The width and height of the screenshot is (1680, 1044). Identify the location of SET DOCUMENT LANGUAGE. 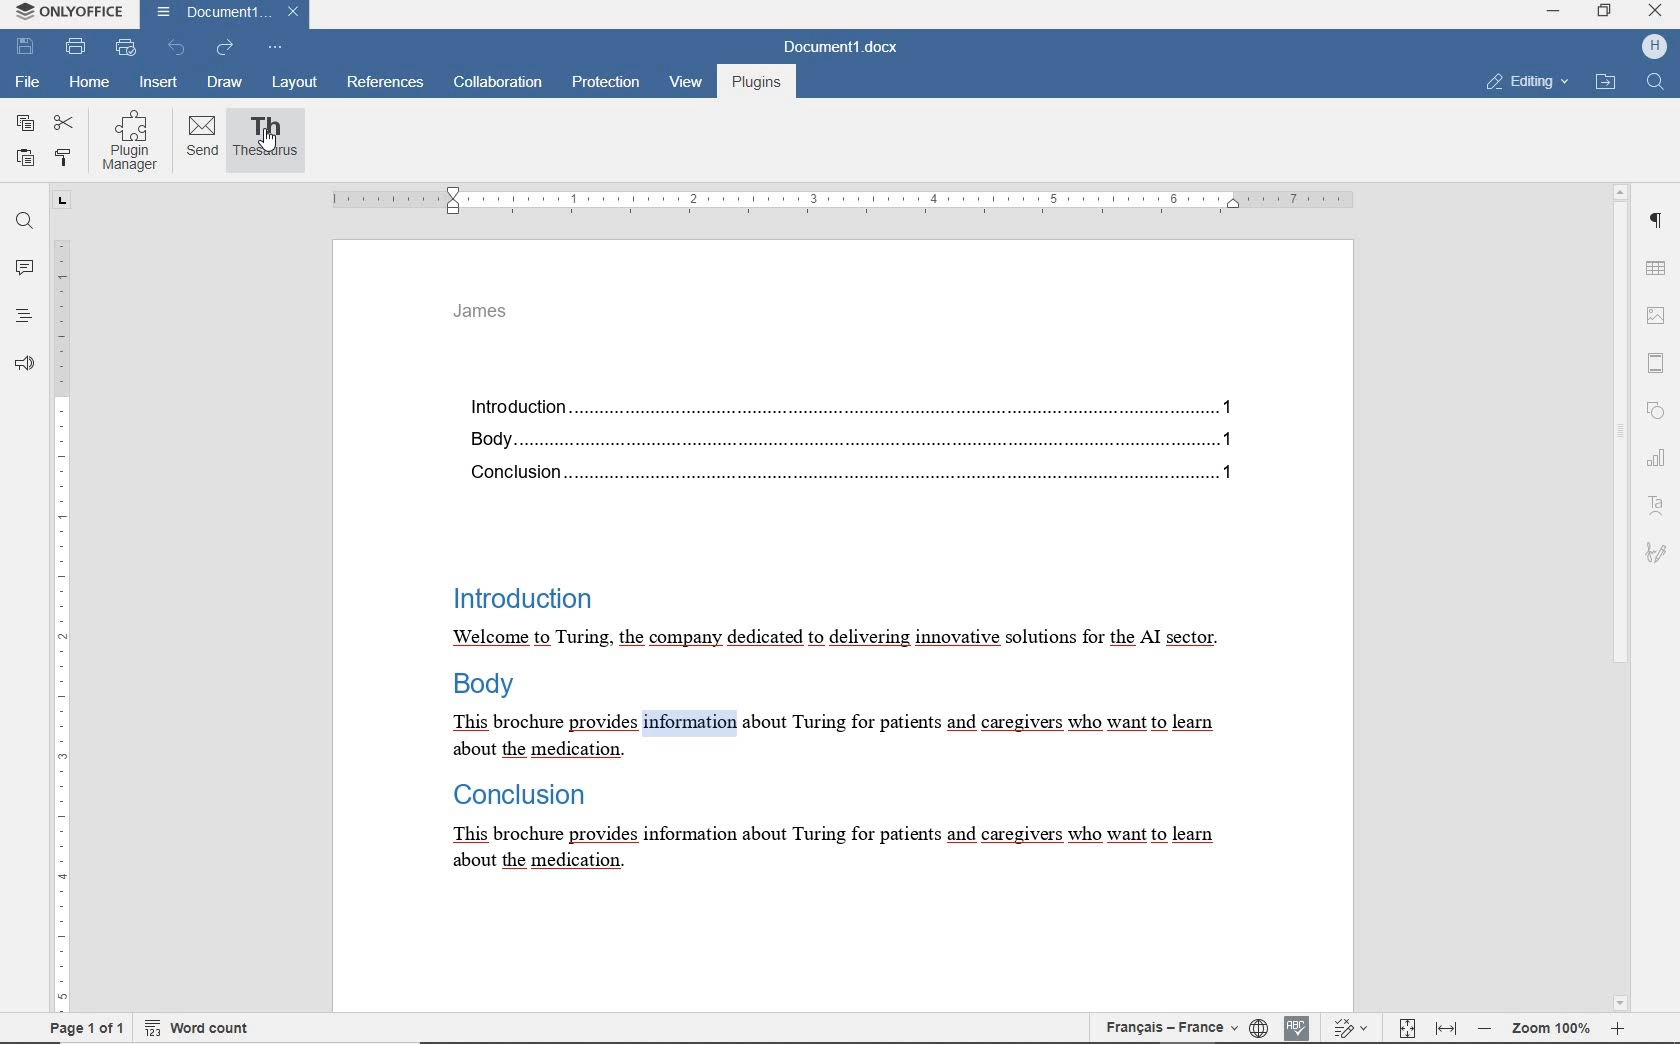
(1261, 1027).